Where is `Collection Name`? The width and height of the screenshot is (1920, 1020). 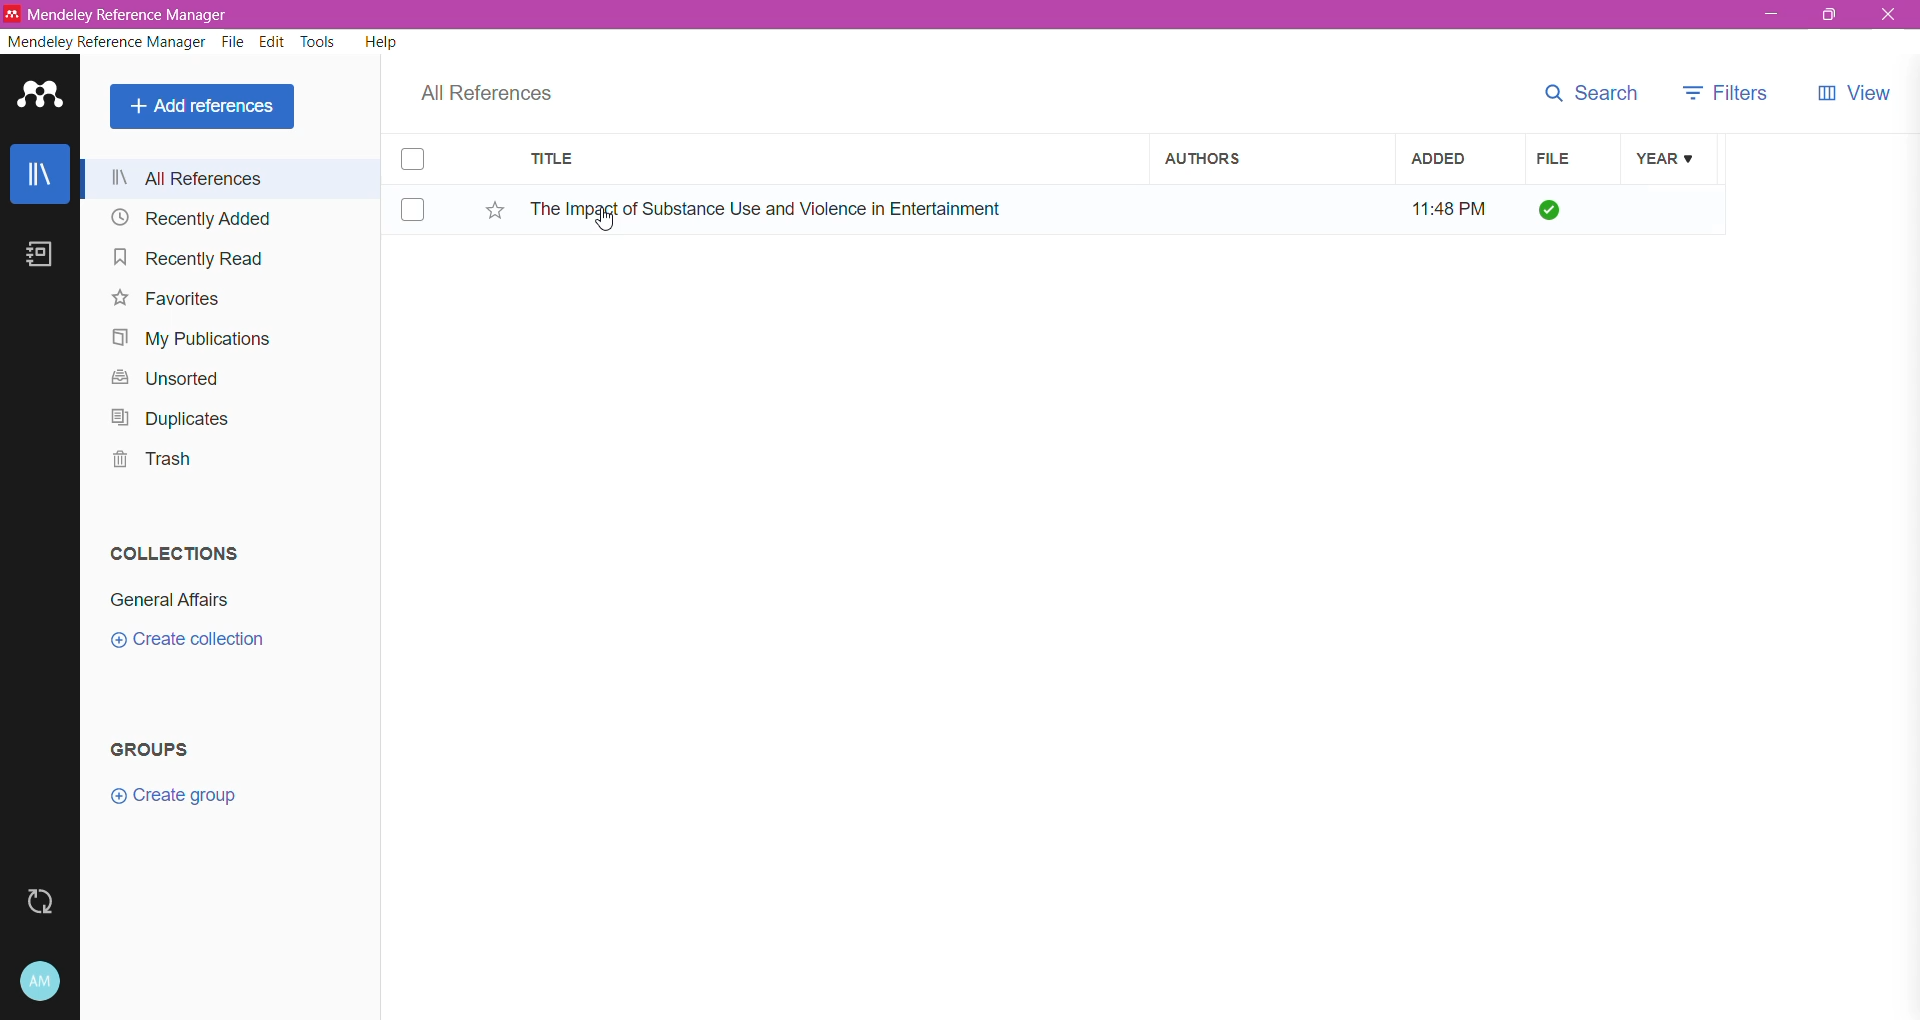
Collection Name is located at coordinates (168, 600).